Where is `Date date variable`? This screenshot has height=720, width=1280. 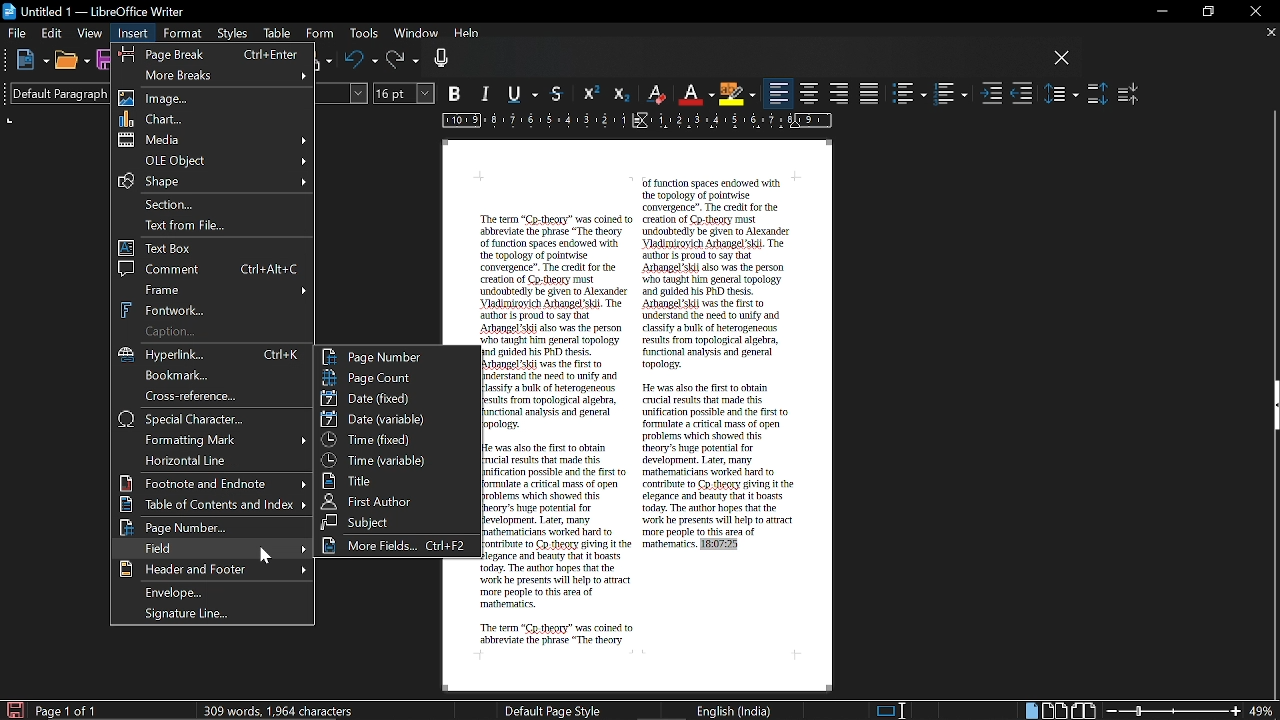
Date date variable is located at coordinates (397, 420).